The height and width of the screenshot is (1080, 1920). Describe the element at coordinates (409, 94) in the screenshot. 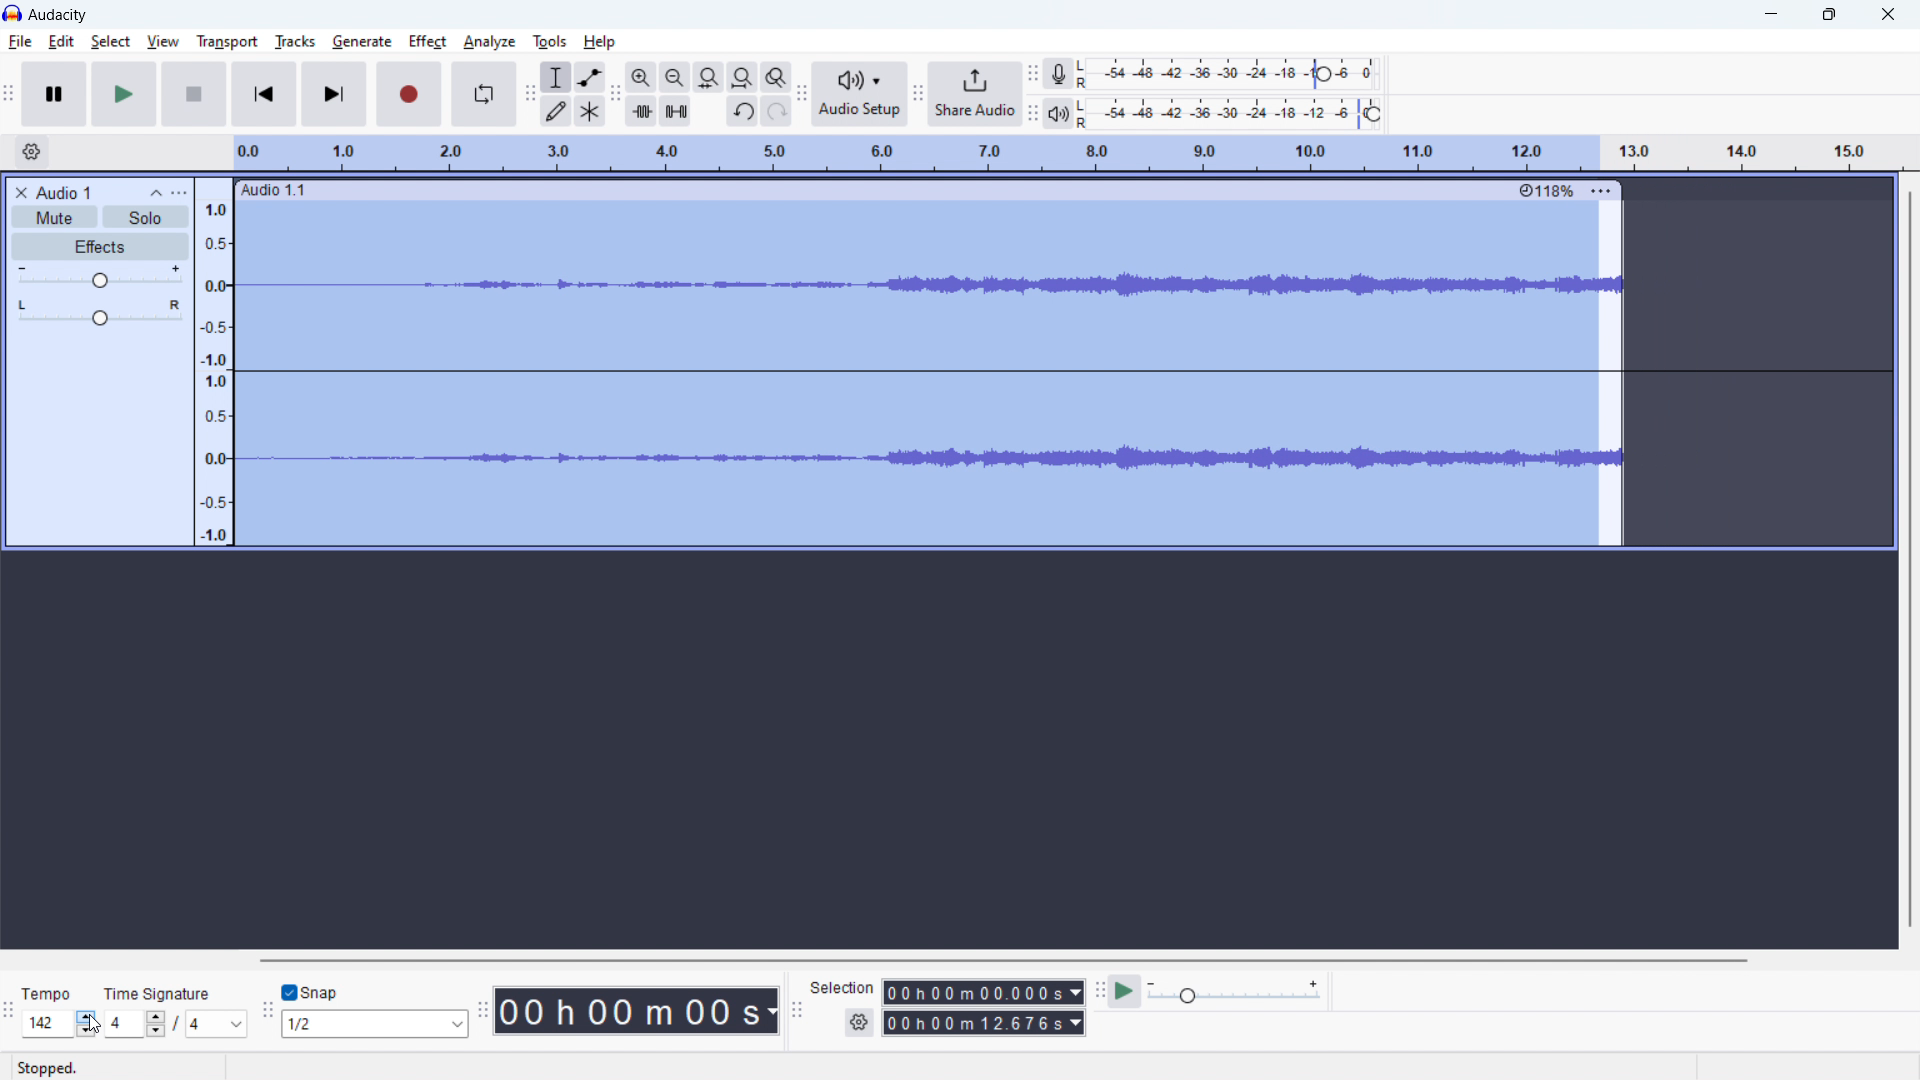

I see `record` at that location.